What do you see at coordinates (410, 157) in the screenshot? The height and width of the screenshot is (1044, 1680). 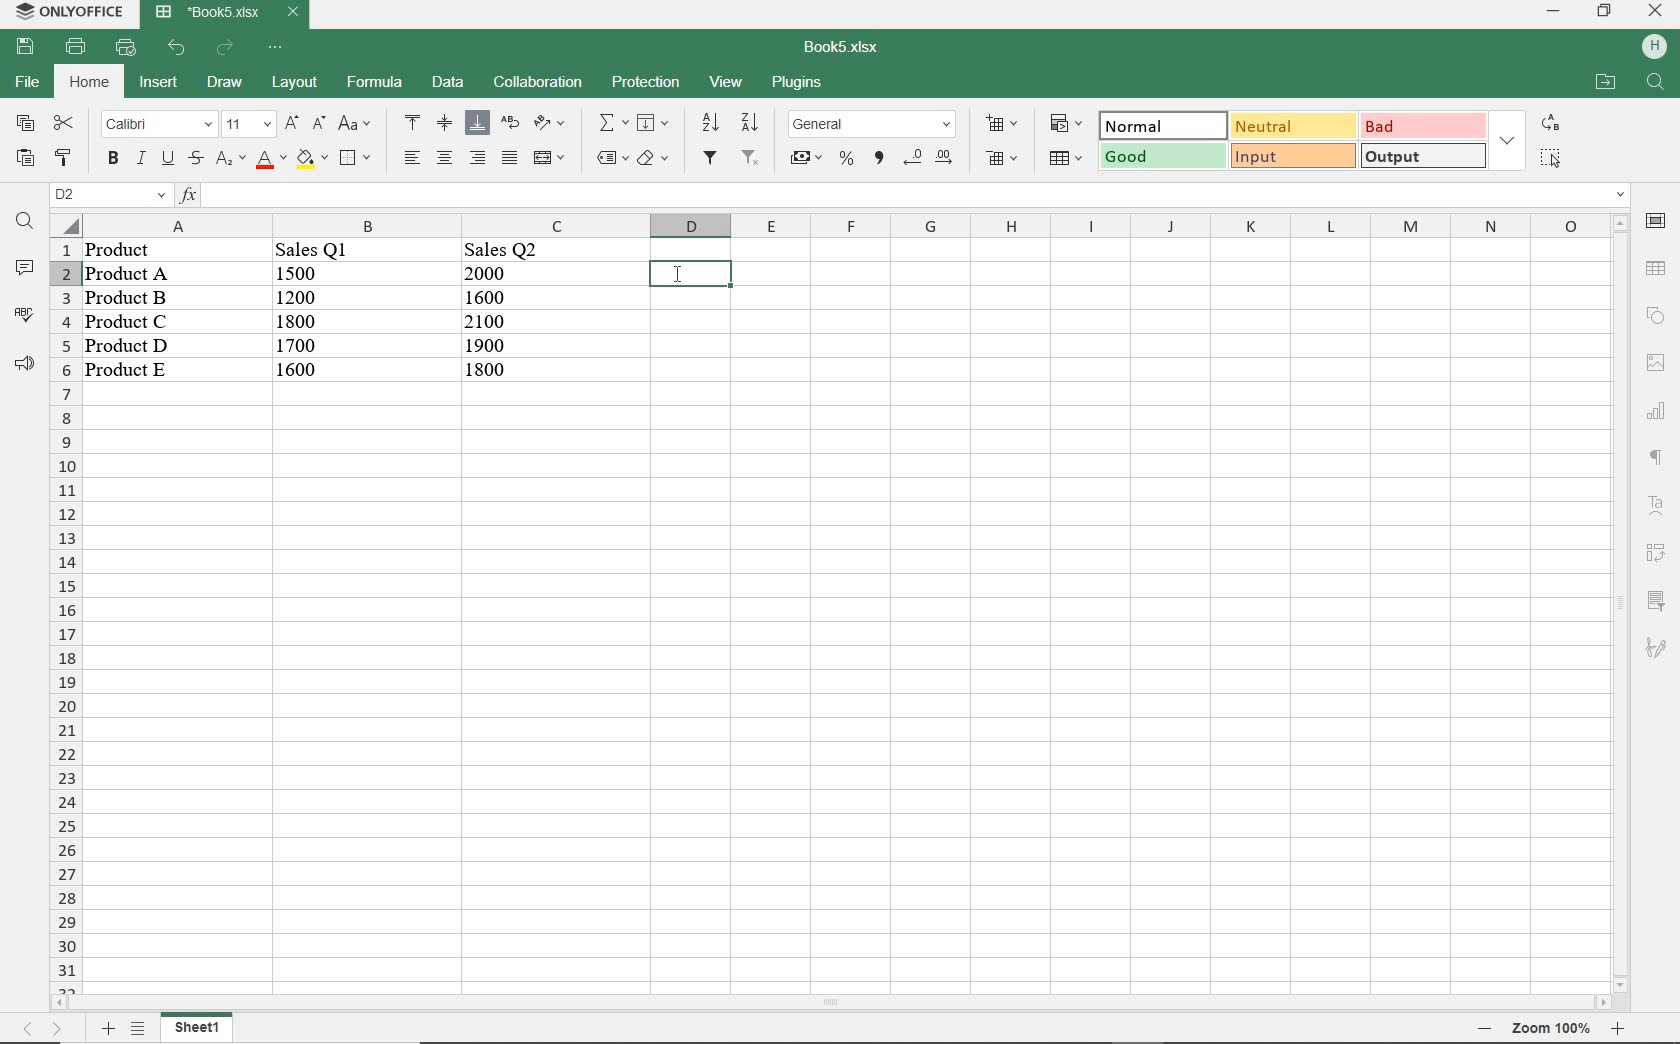 I see `align right` at bounding box center [410, 157].